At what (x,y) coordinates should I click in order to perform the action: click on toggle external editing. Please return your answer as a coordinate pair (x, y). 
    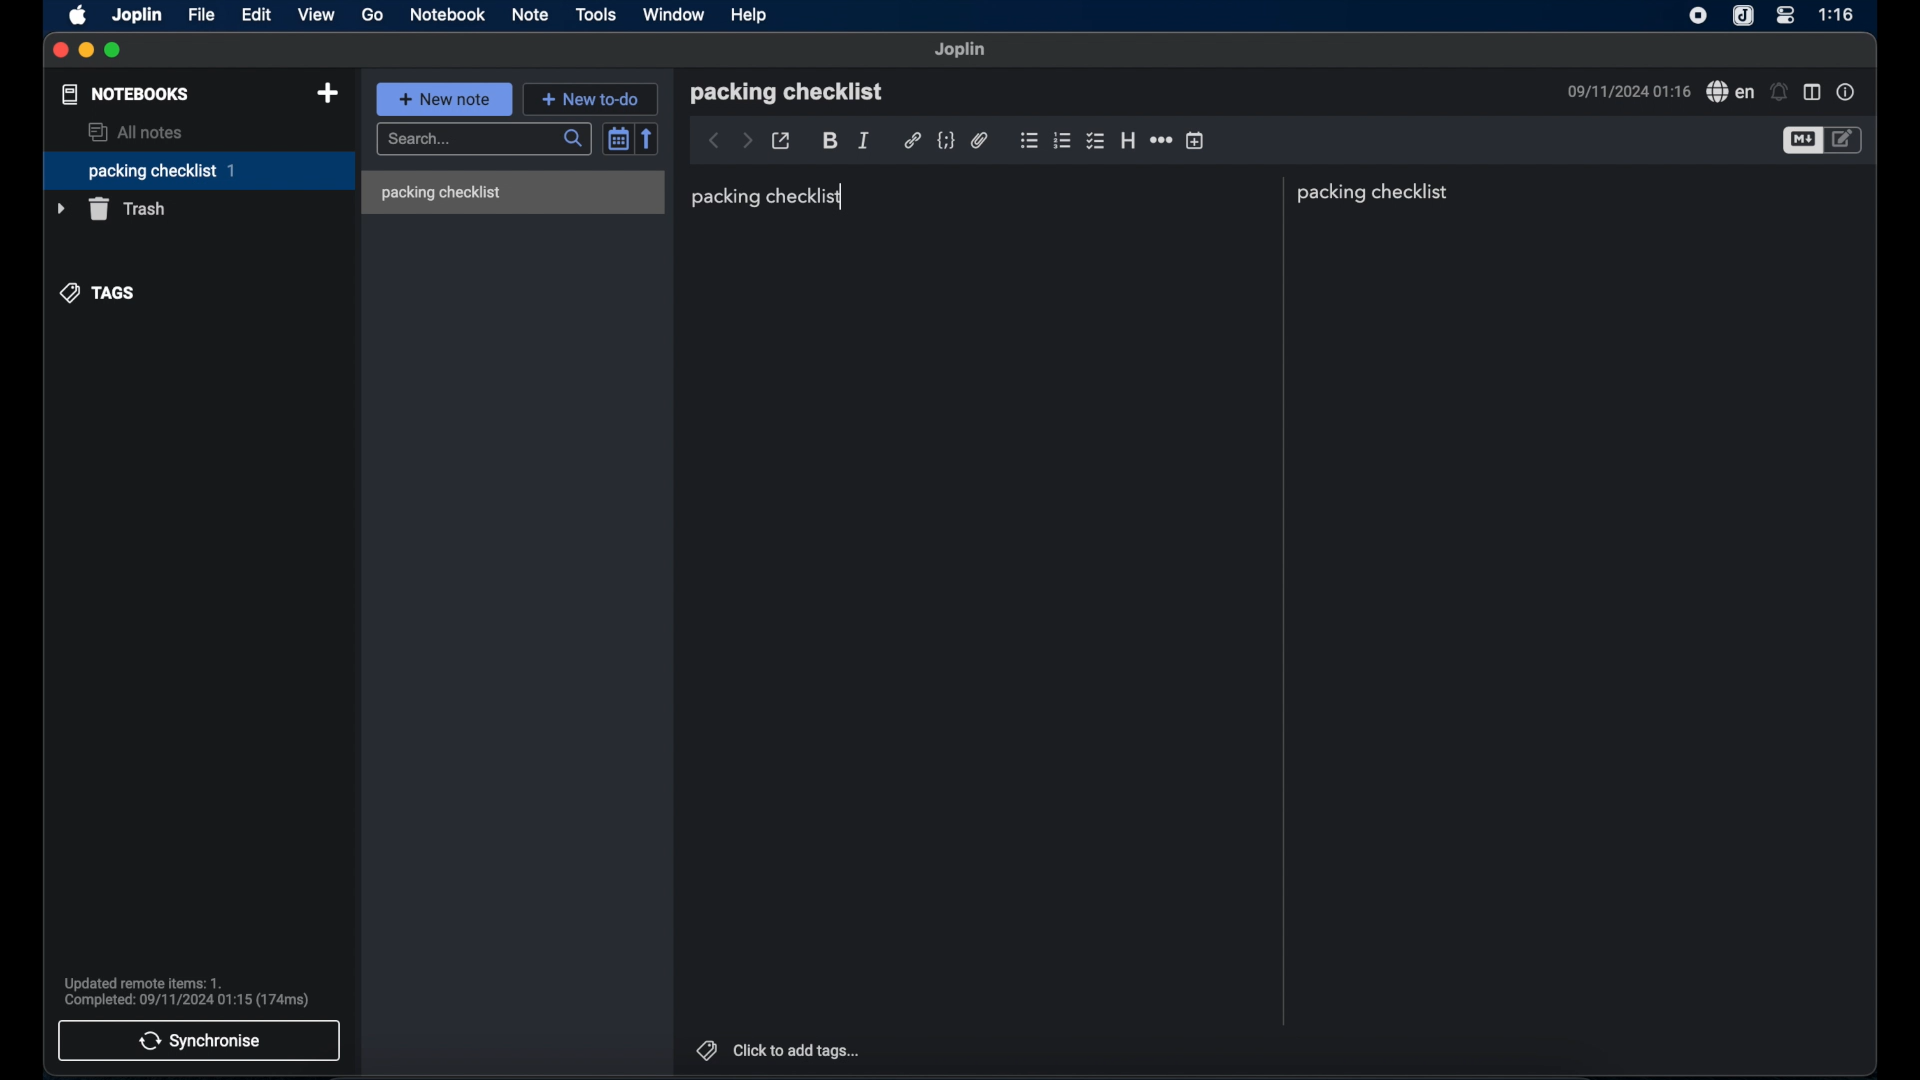
    Looking at the image, I should click on (782, 141).